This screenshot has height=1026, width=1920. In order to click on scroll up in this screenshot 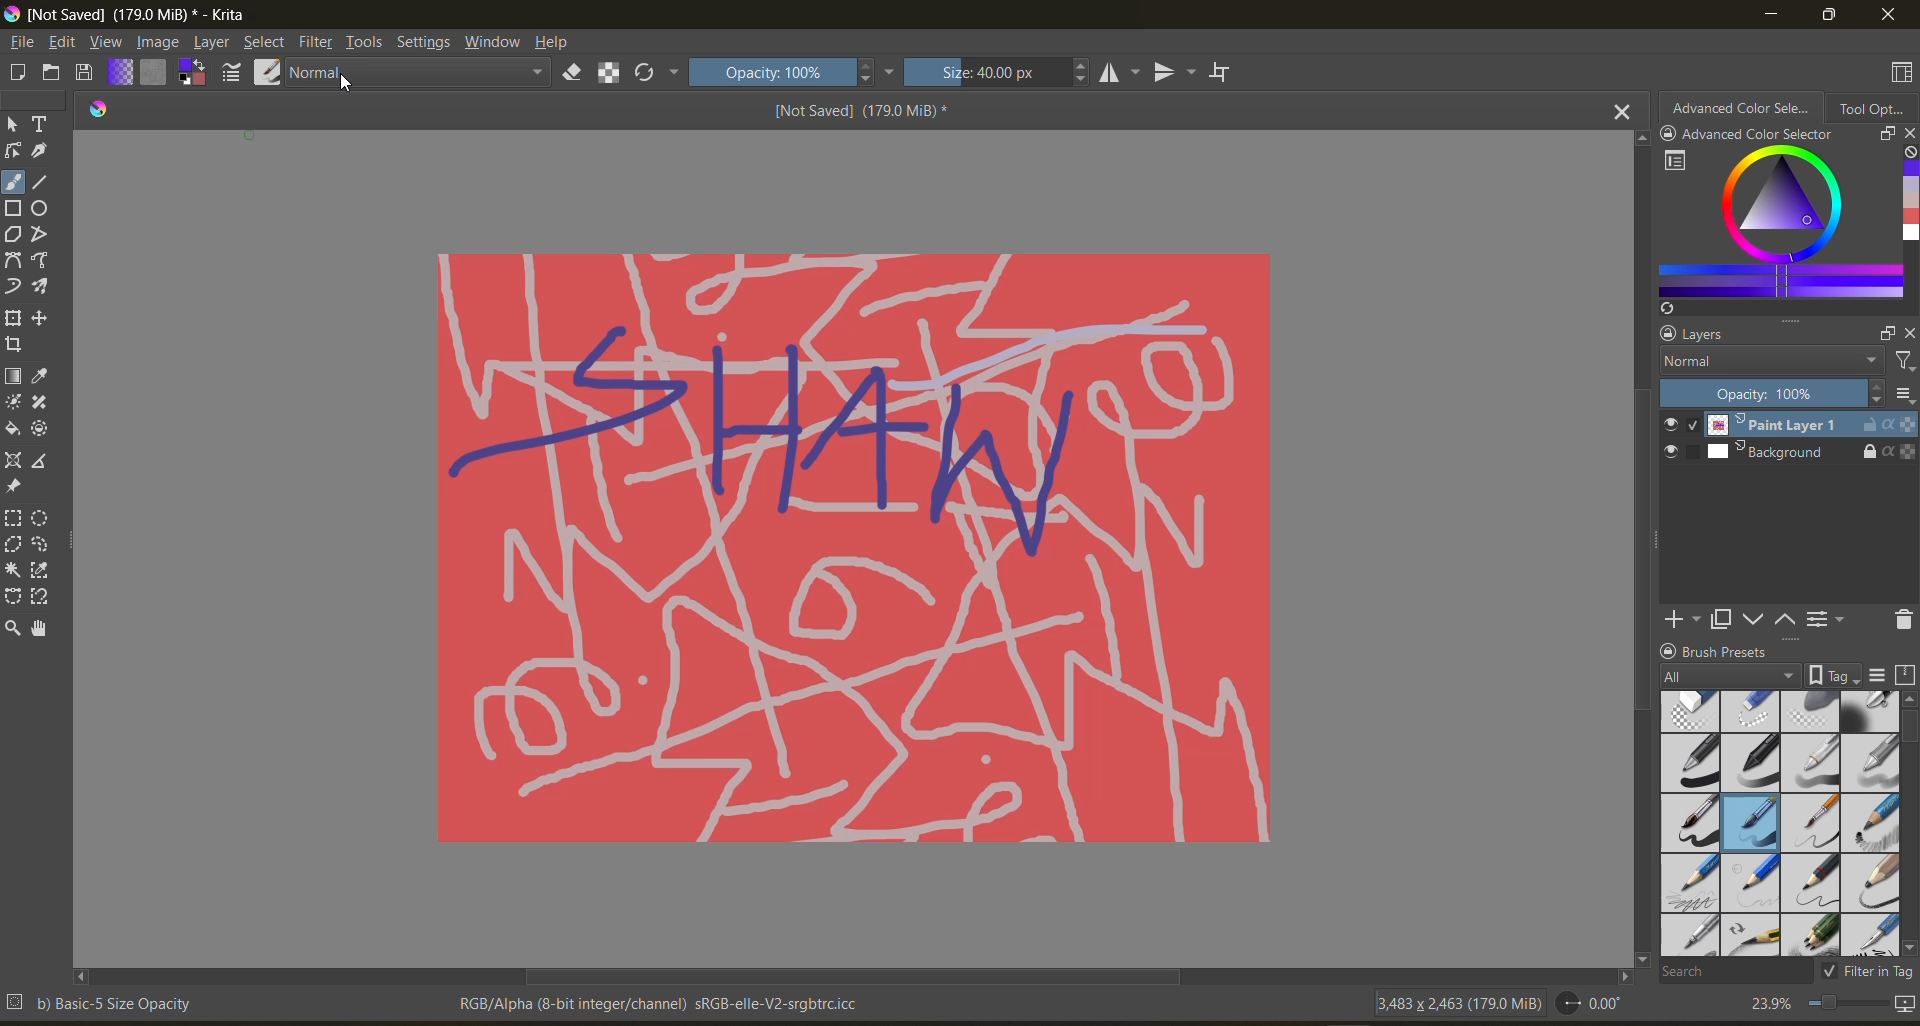, I will do `click(1636, 139)`.